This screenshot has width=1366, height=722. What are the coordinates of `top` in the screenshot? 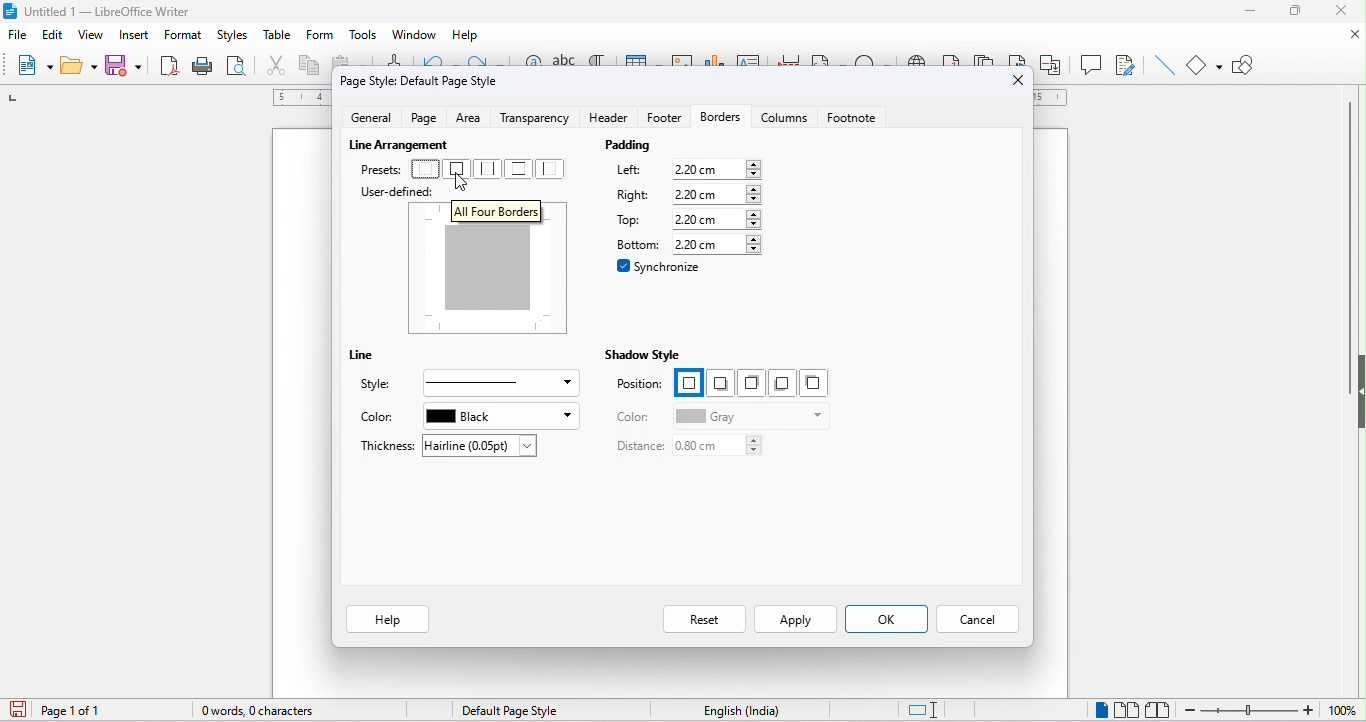 It's located at (632, 221).